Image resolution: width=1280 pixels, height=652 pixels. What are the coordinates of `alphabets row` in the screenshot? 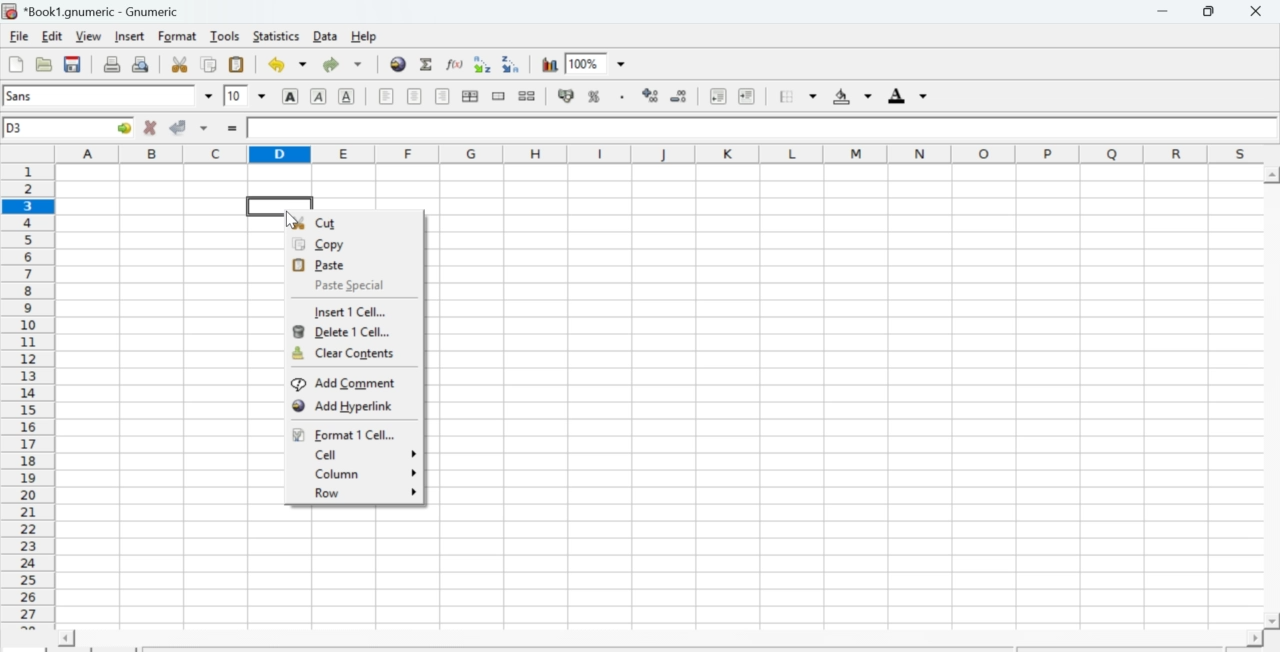 It's located at (659, 152).